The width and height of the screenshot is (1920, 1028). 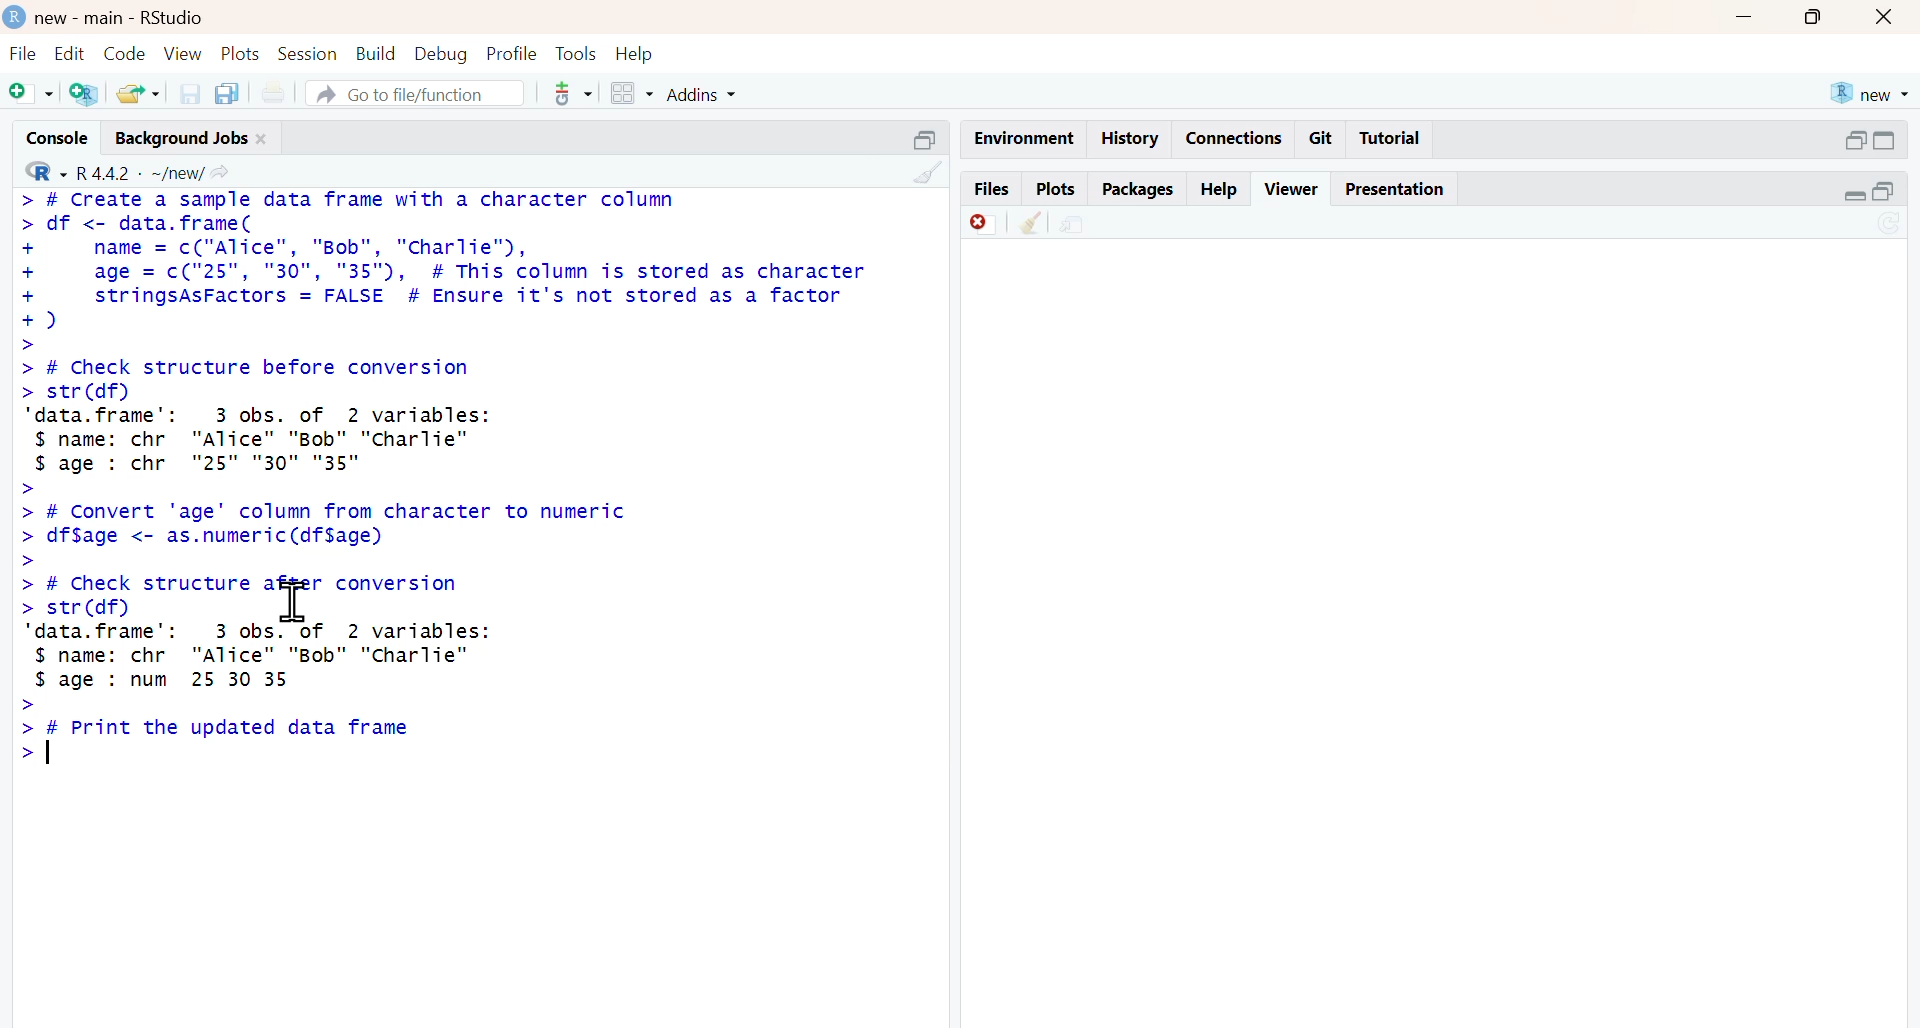 I want to click on Minimise, so click(x=1744, y=15).